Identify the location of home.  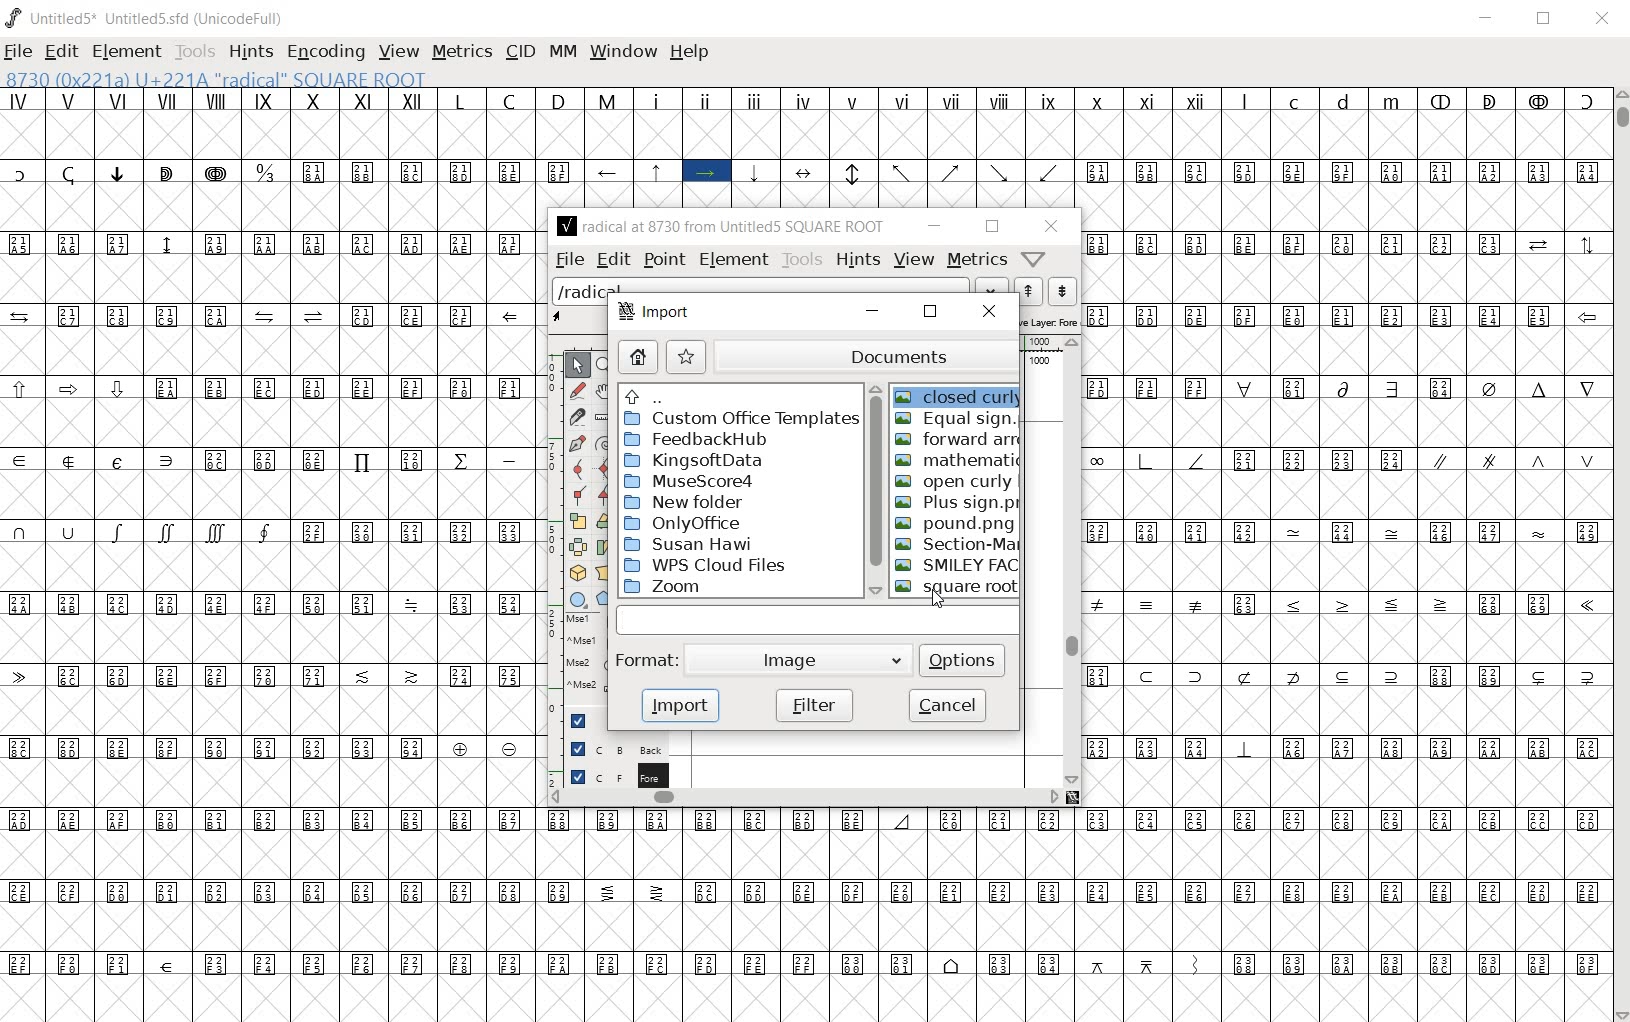
(635, 358).